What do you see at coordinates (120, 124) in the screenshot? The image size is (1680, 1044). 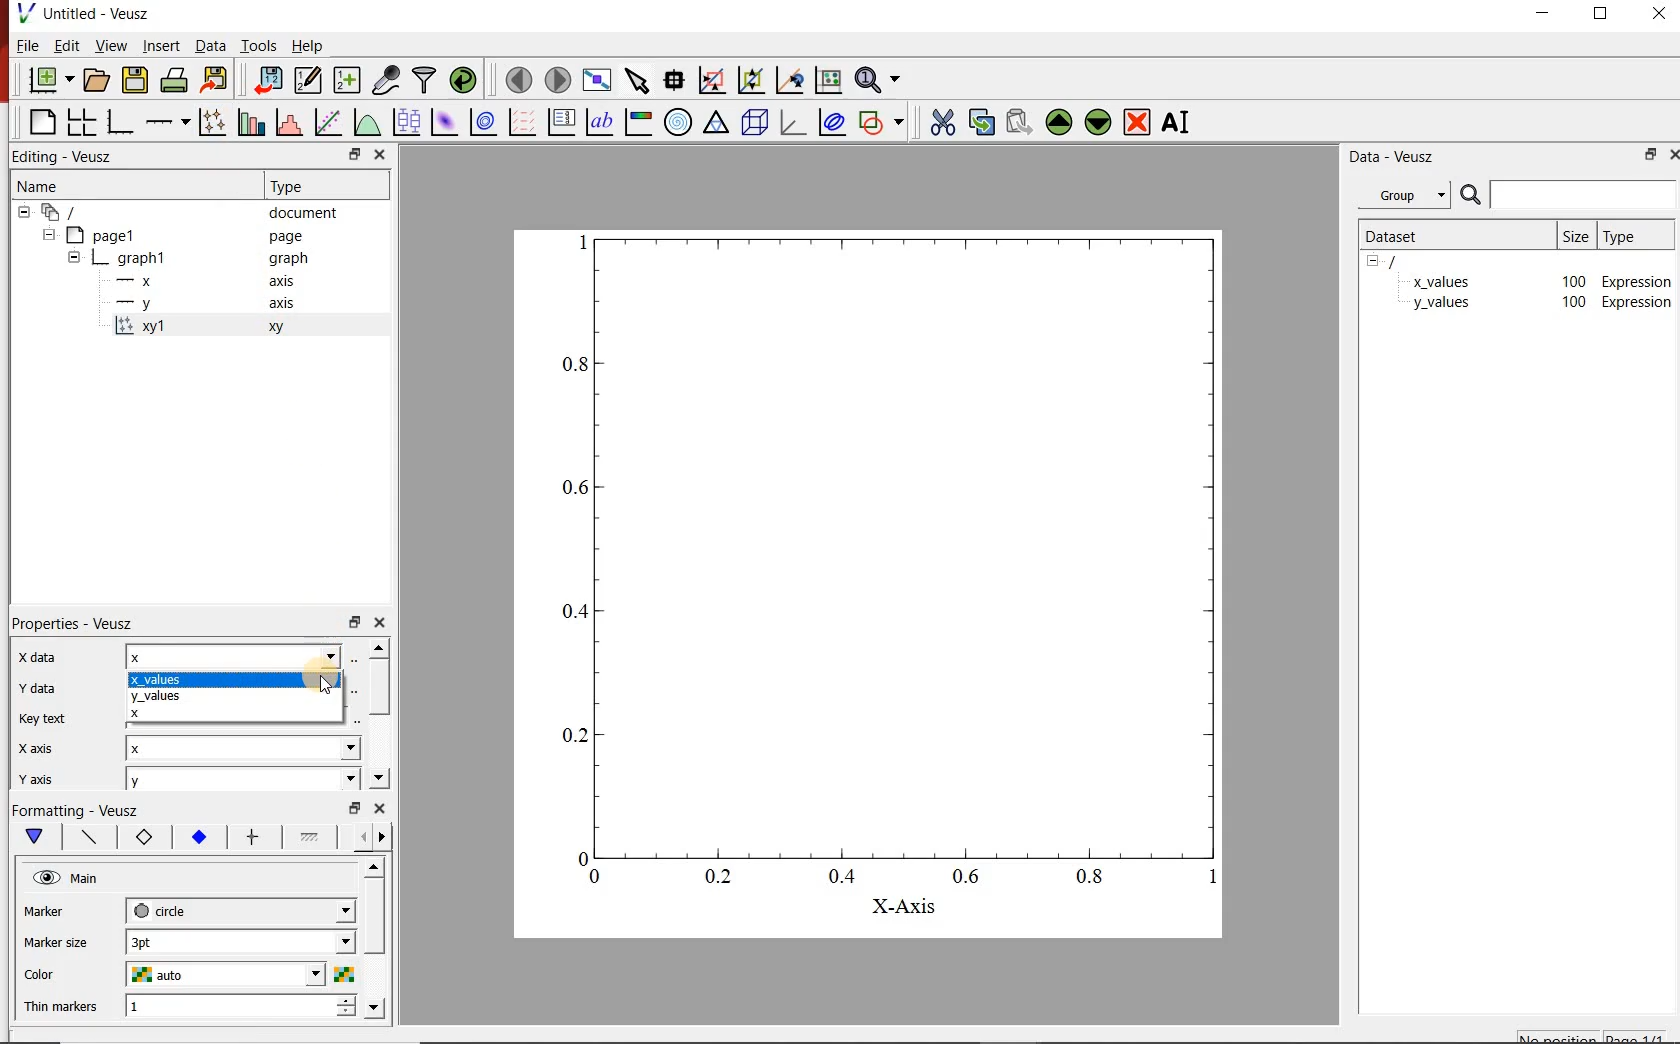 I see `bar graph` at bounding box center [120, 124].